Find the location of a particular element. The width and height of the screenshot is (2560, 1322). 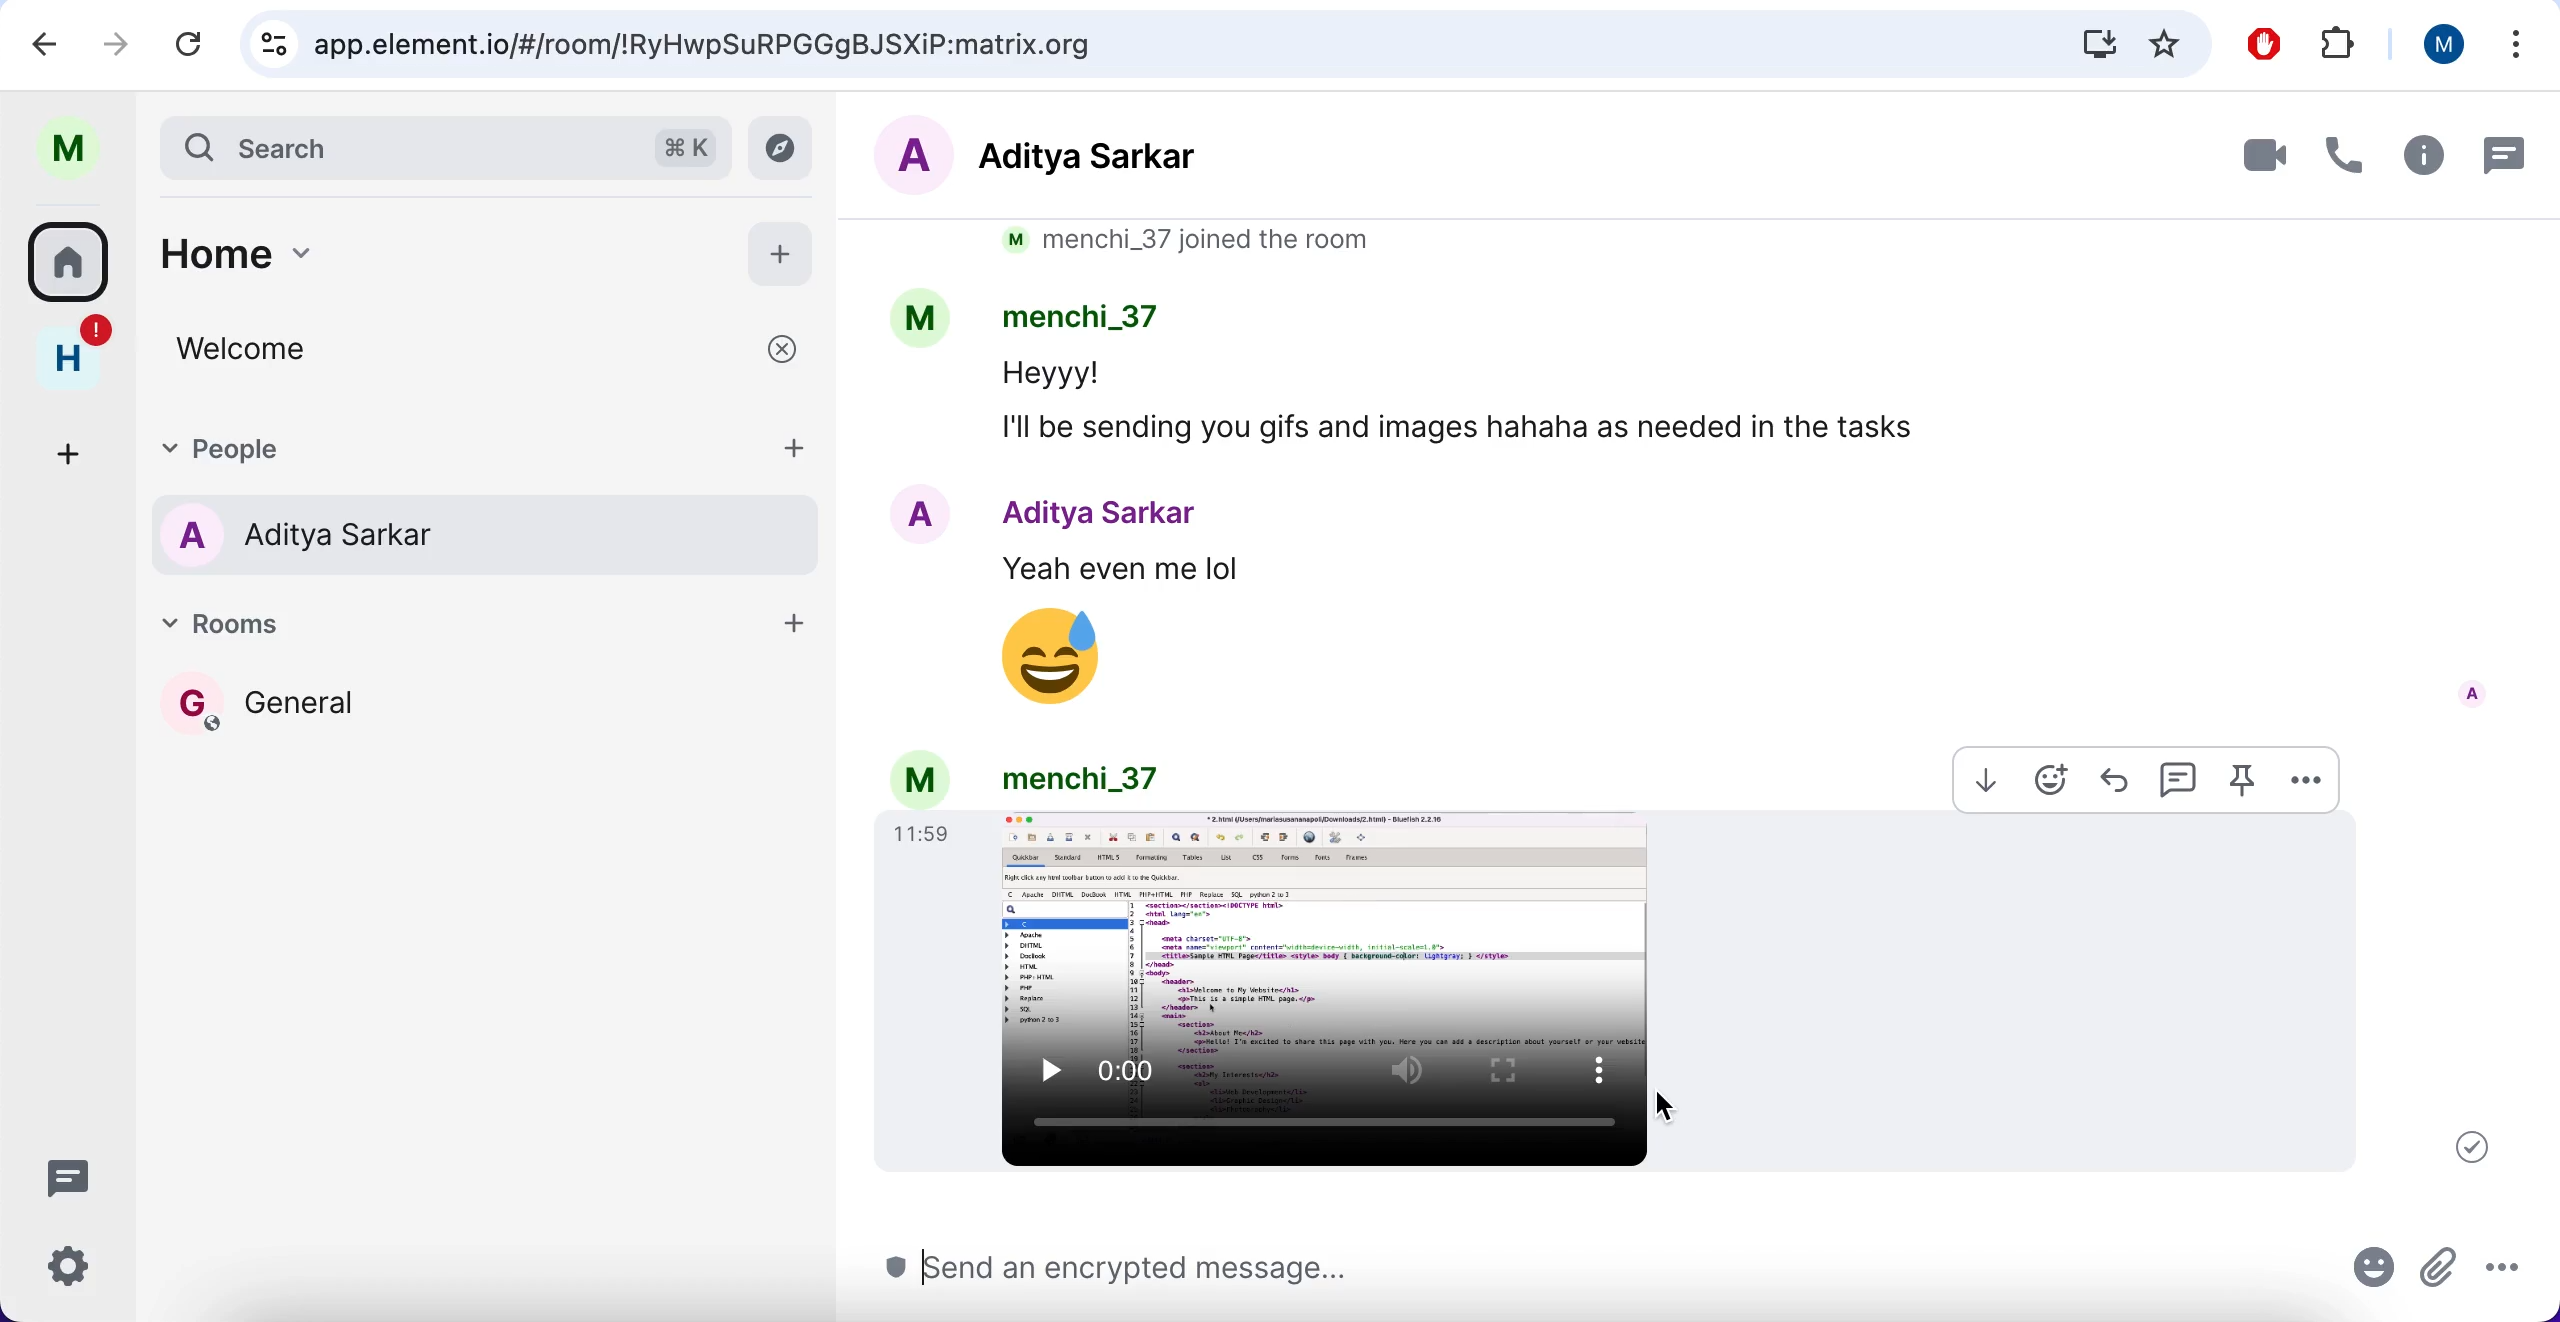

download is located at coordinates (1978, 779).